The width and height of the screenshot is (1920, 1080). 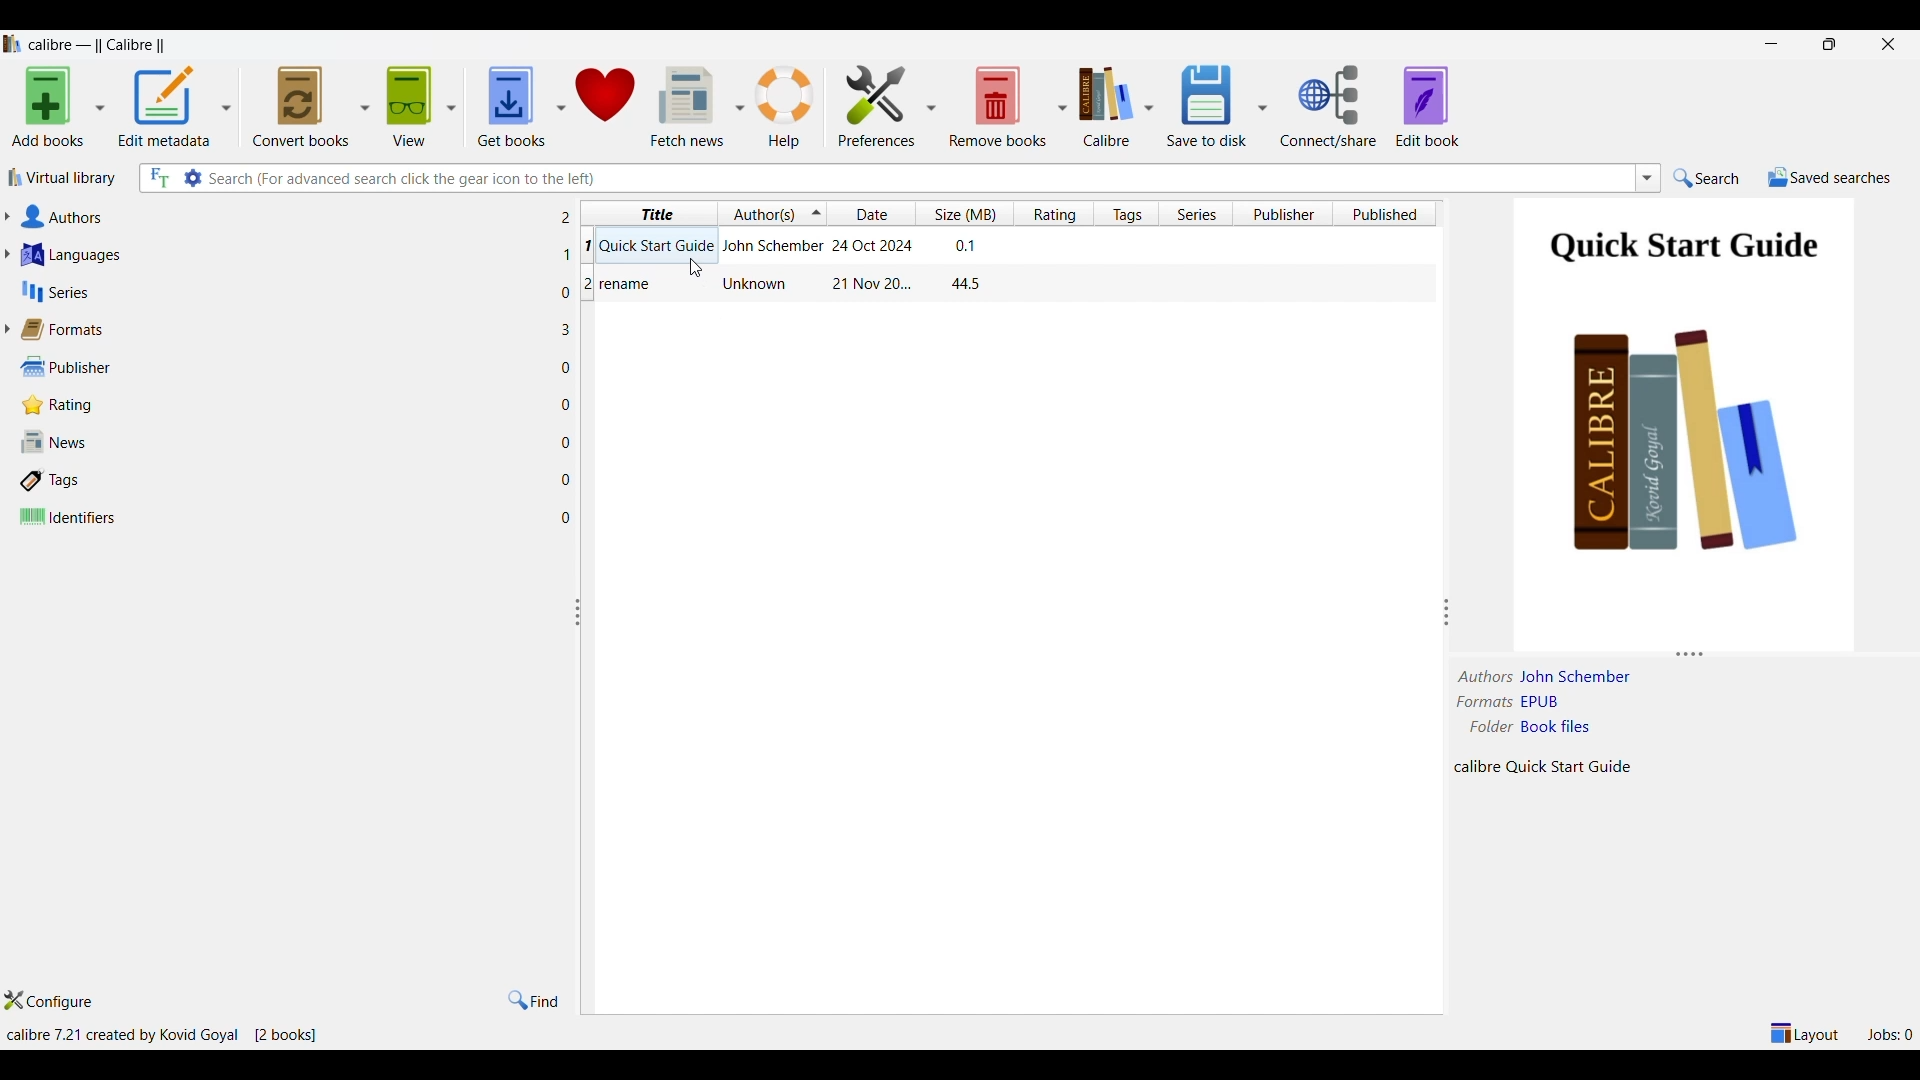 What do you see at coordinates (584, 743) in the screenshot?
I see `Change width of panels attached ` at bounding box center [584, 743].